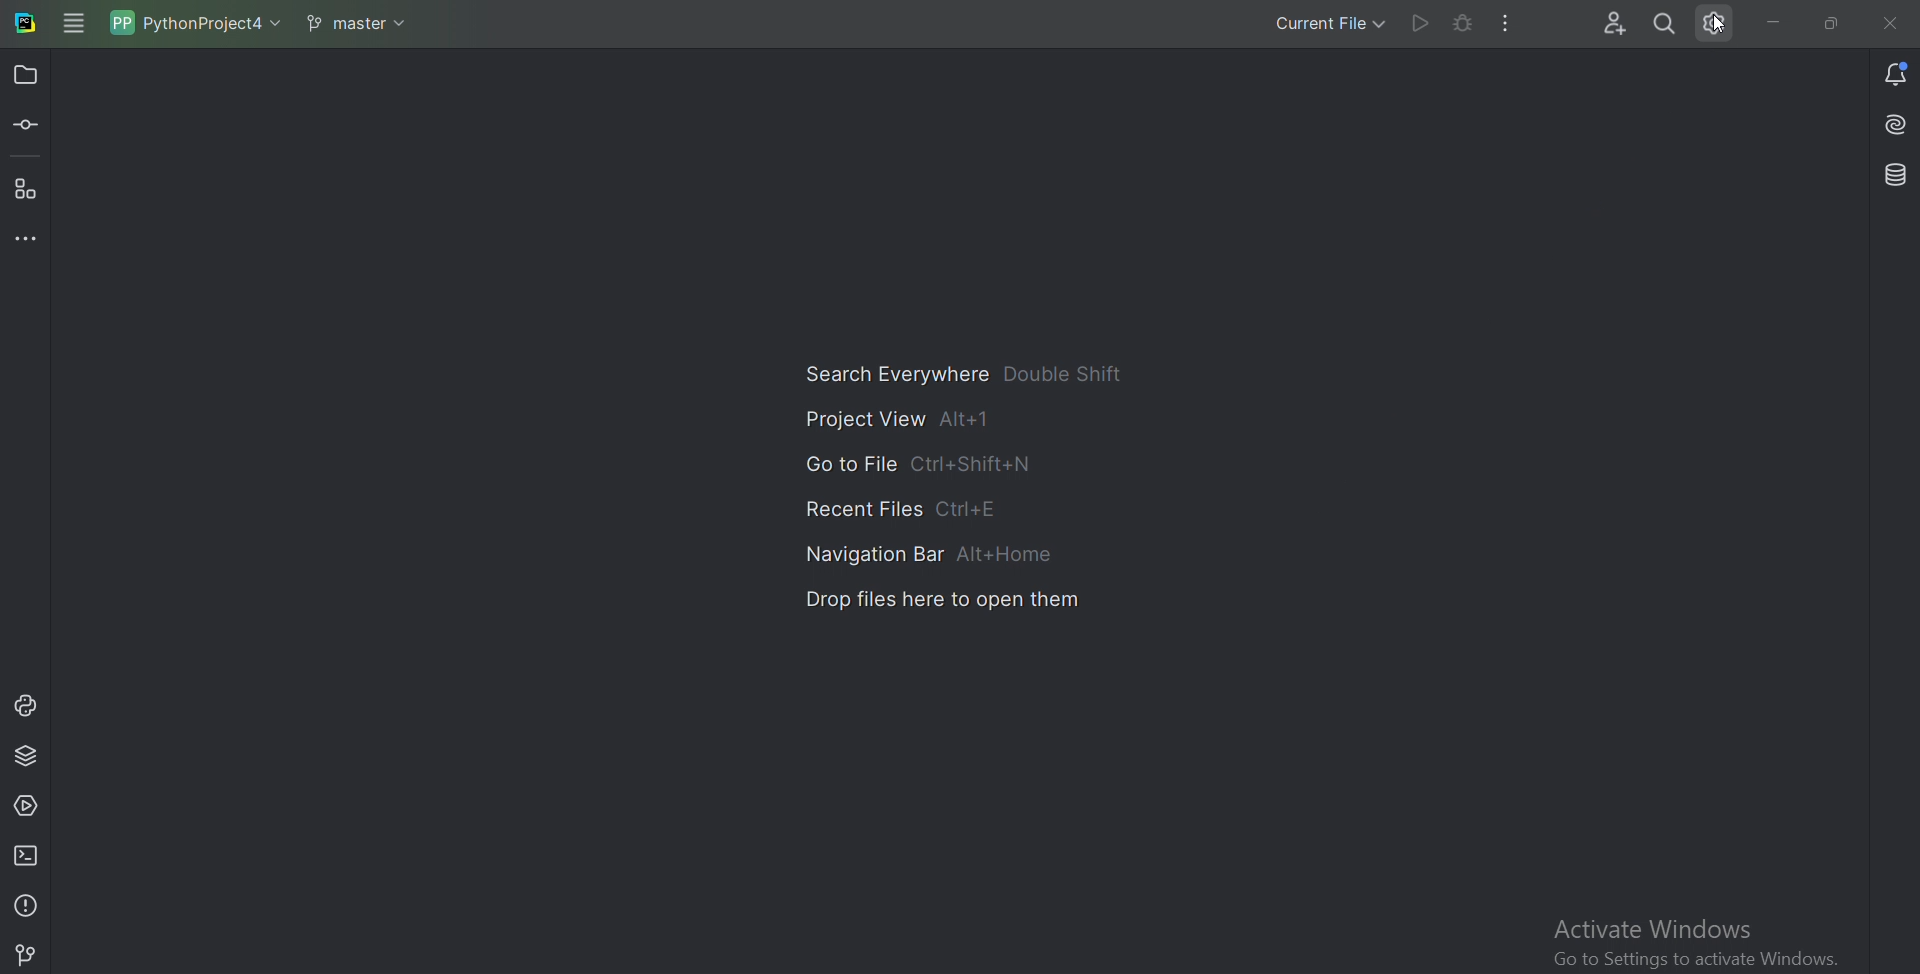 This screenshot has height=974, width=1920. Describe the element at coordinates (929, 547) in the screenshot. I see `Navigation bar alt+home` at that location.